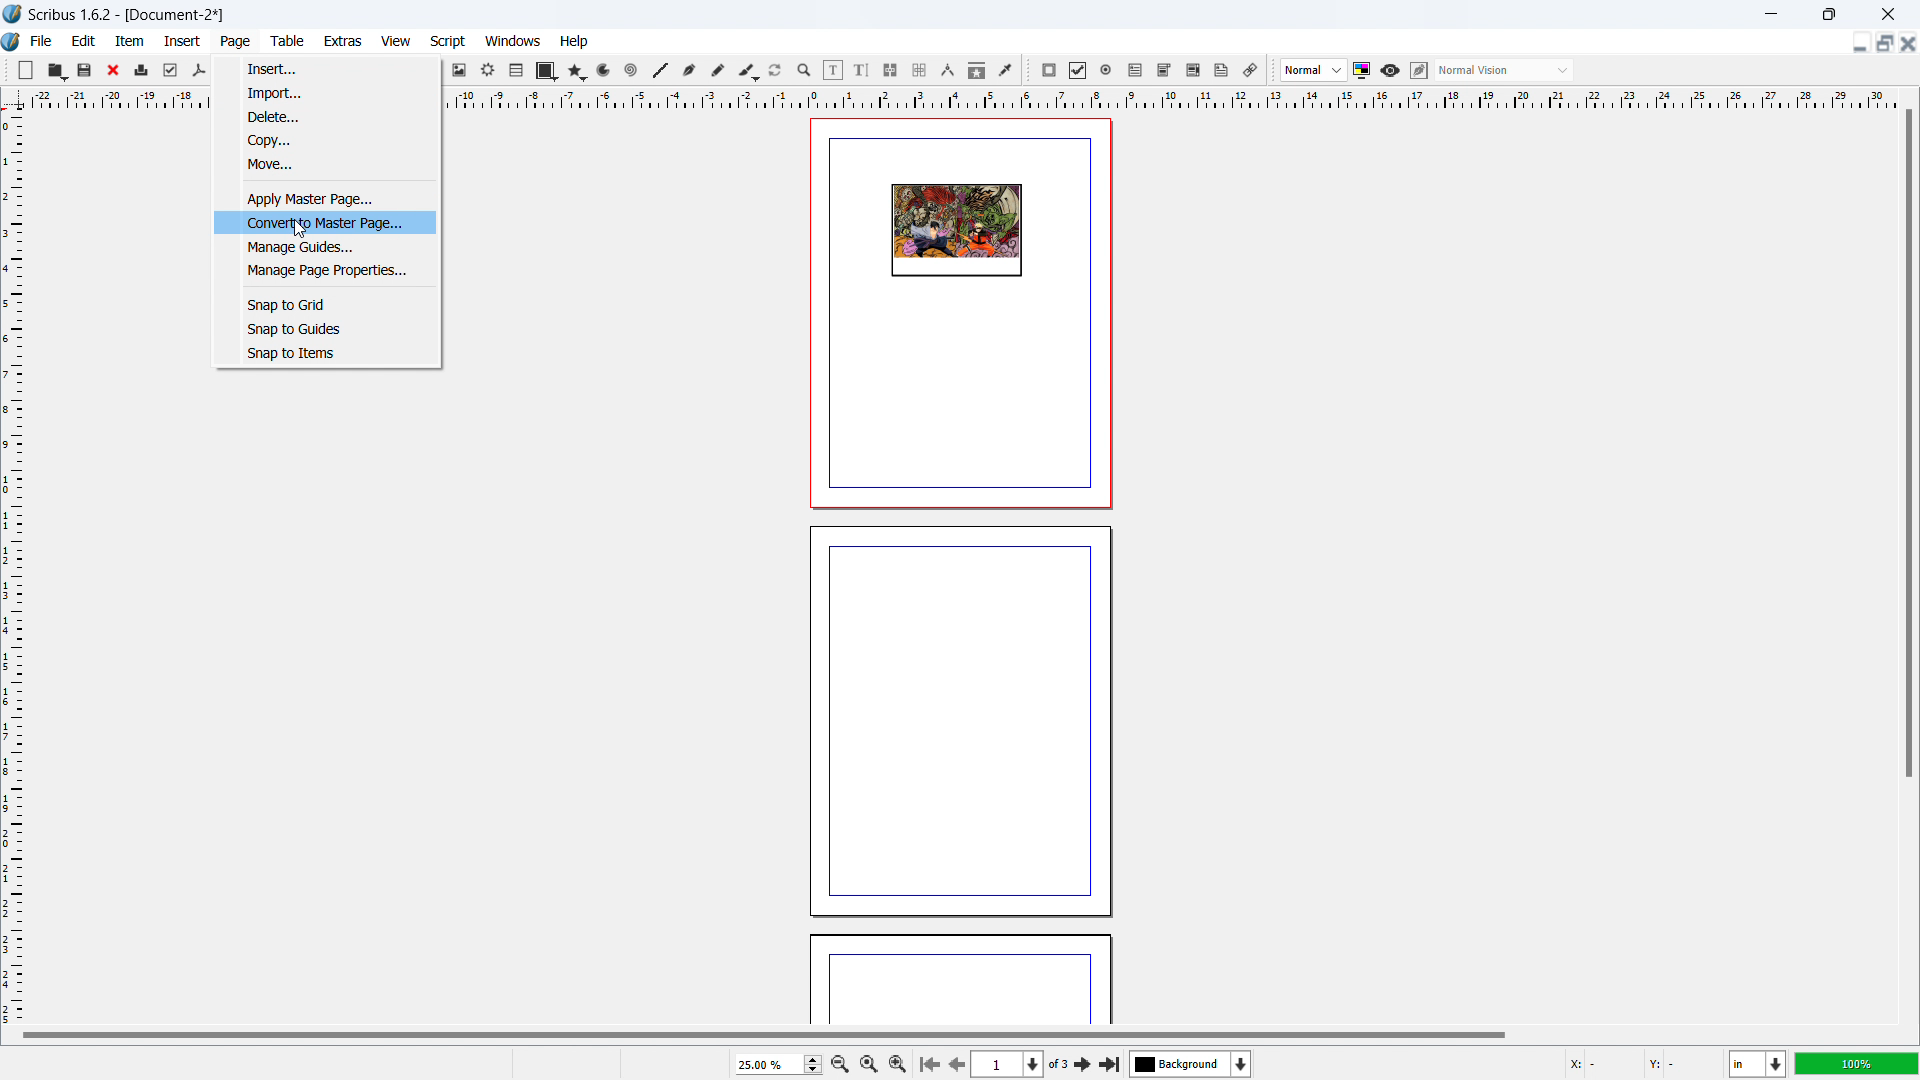 The image size is (1920, 1080). I want to click on pdf checkbox, so click(1077, 70).